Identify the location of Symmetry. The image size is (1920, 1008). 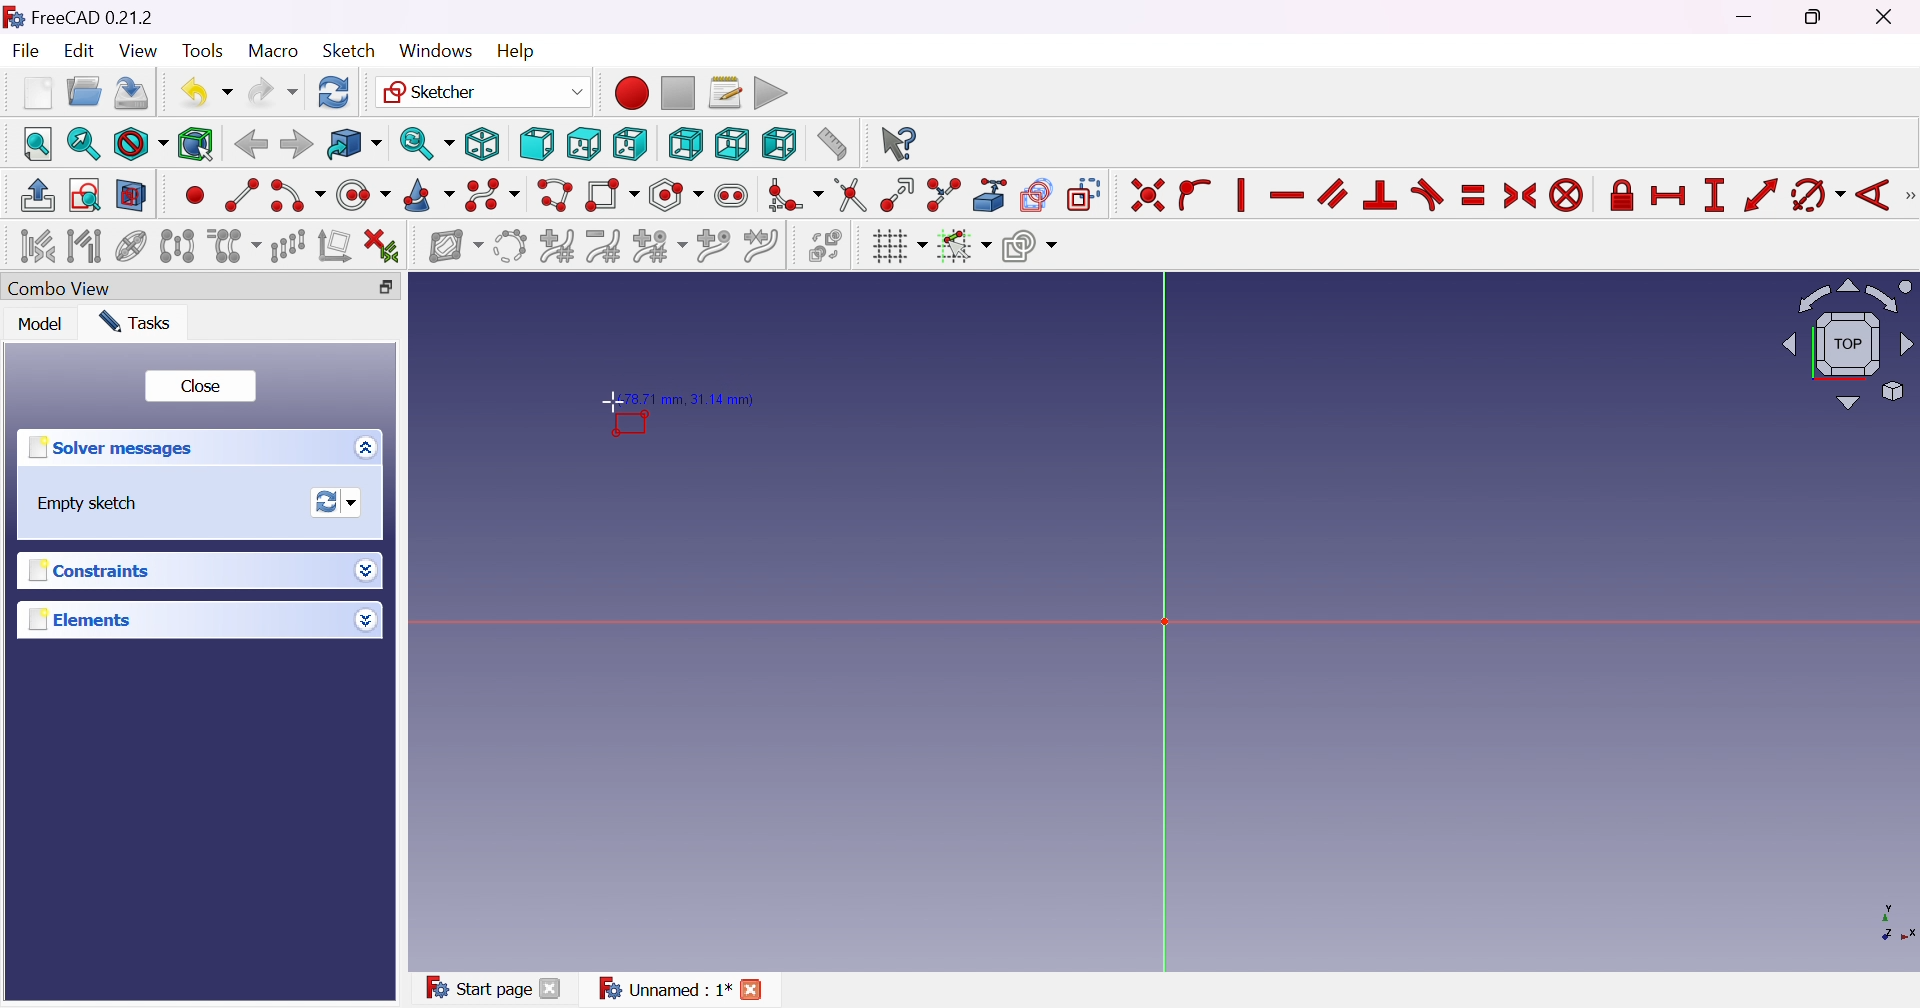
(177, 245).